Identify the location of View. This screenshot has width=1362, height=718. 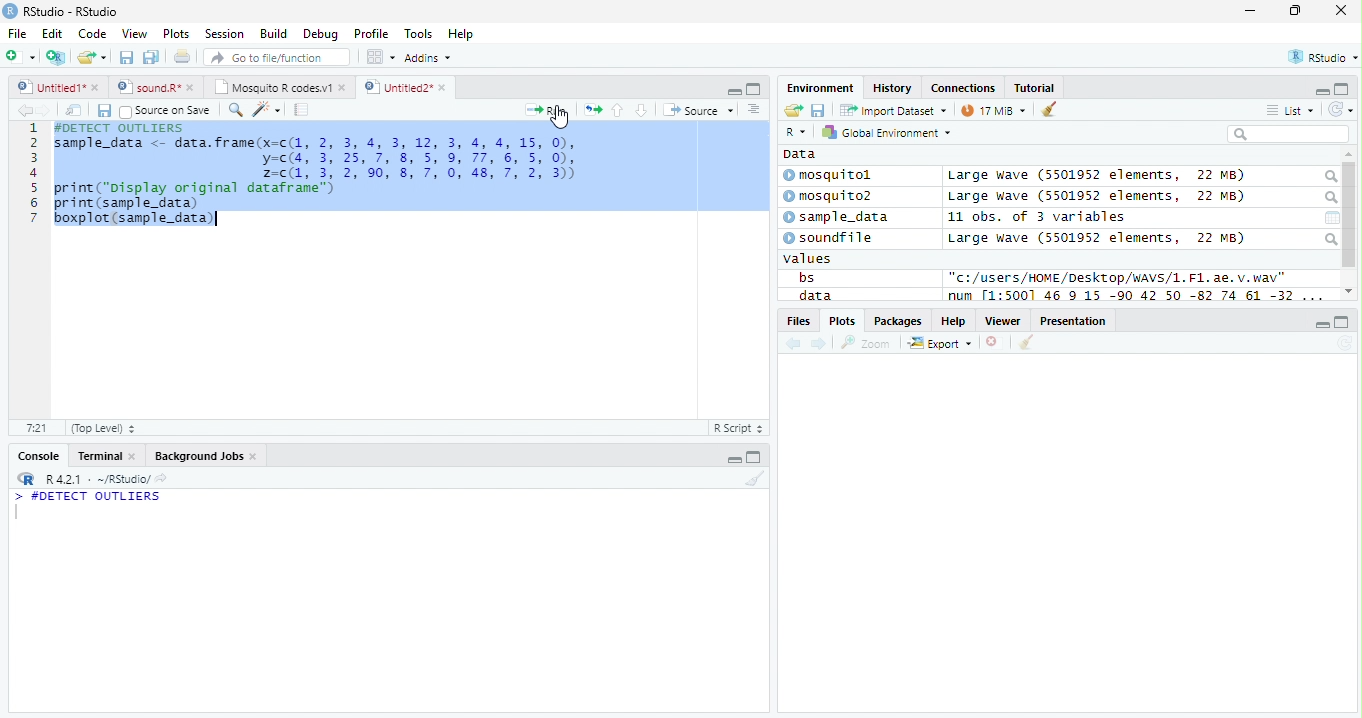
(136, 33).